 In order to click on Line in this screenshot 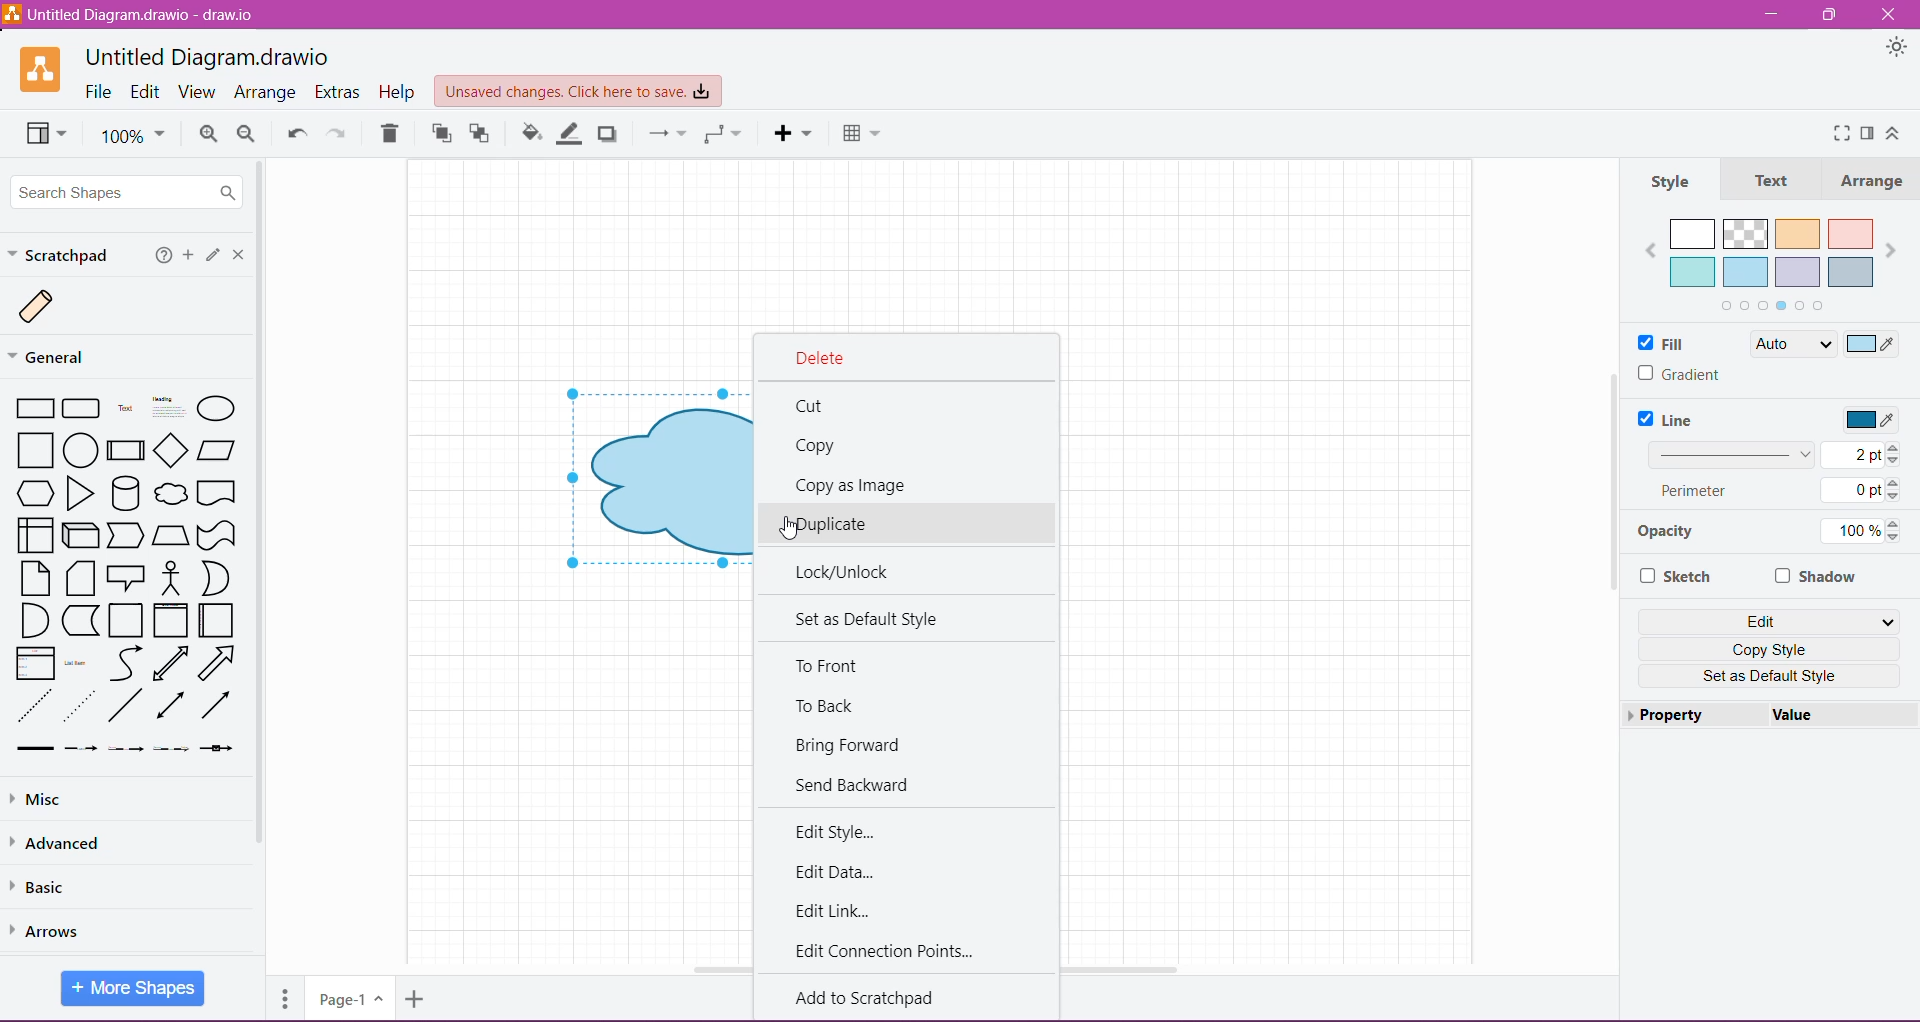, I will do `click(1669, 420)`.